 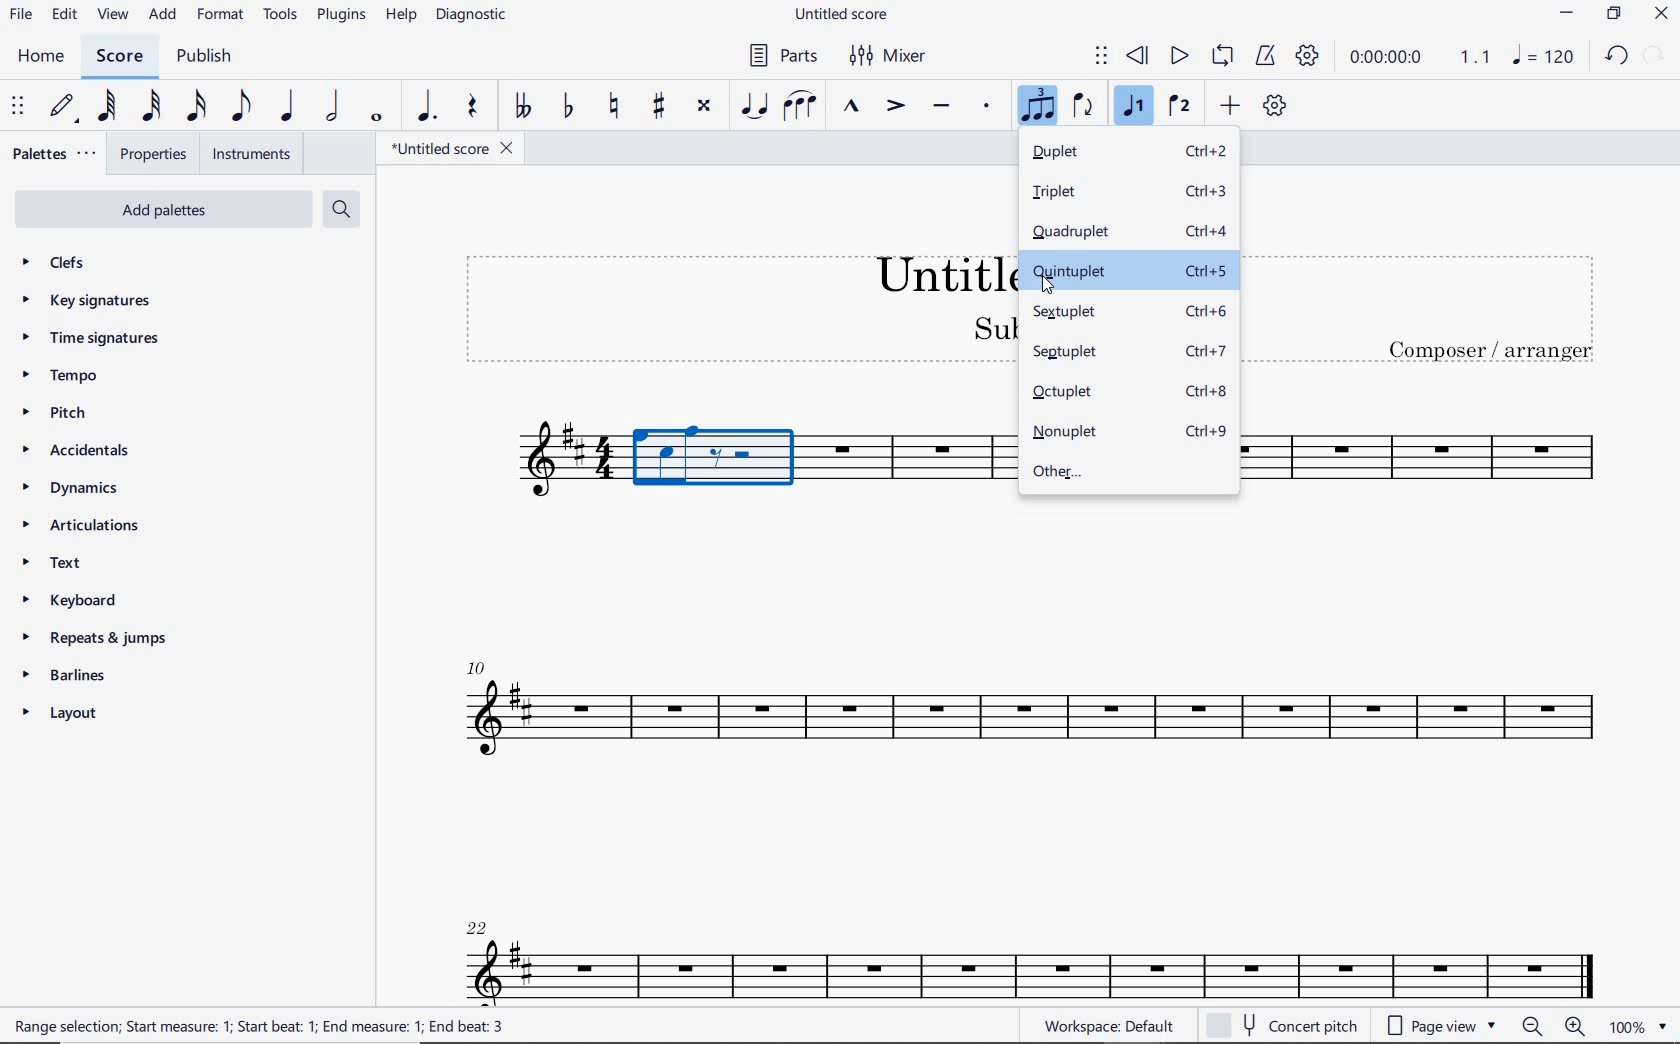 I want to click on TIE, so click(x=754, y=106).